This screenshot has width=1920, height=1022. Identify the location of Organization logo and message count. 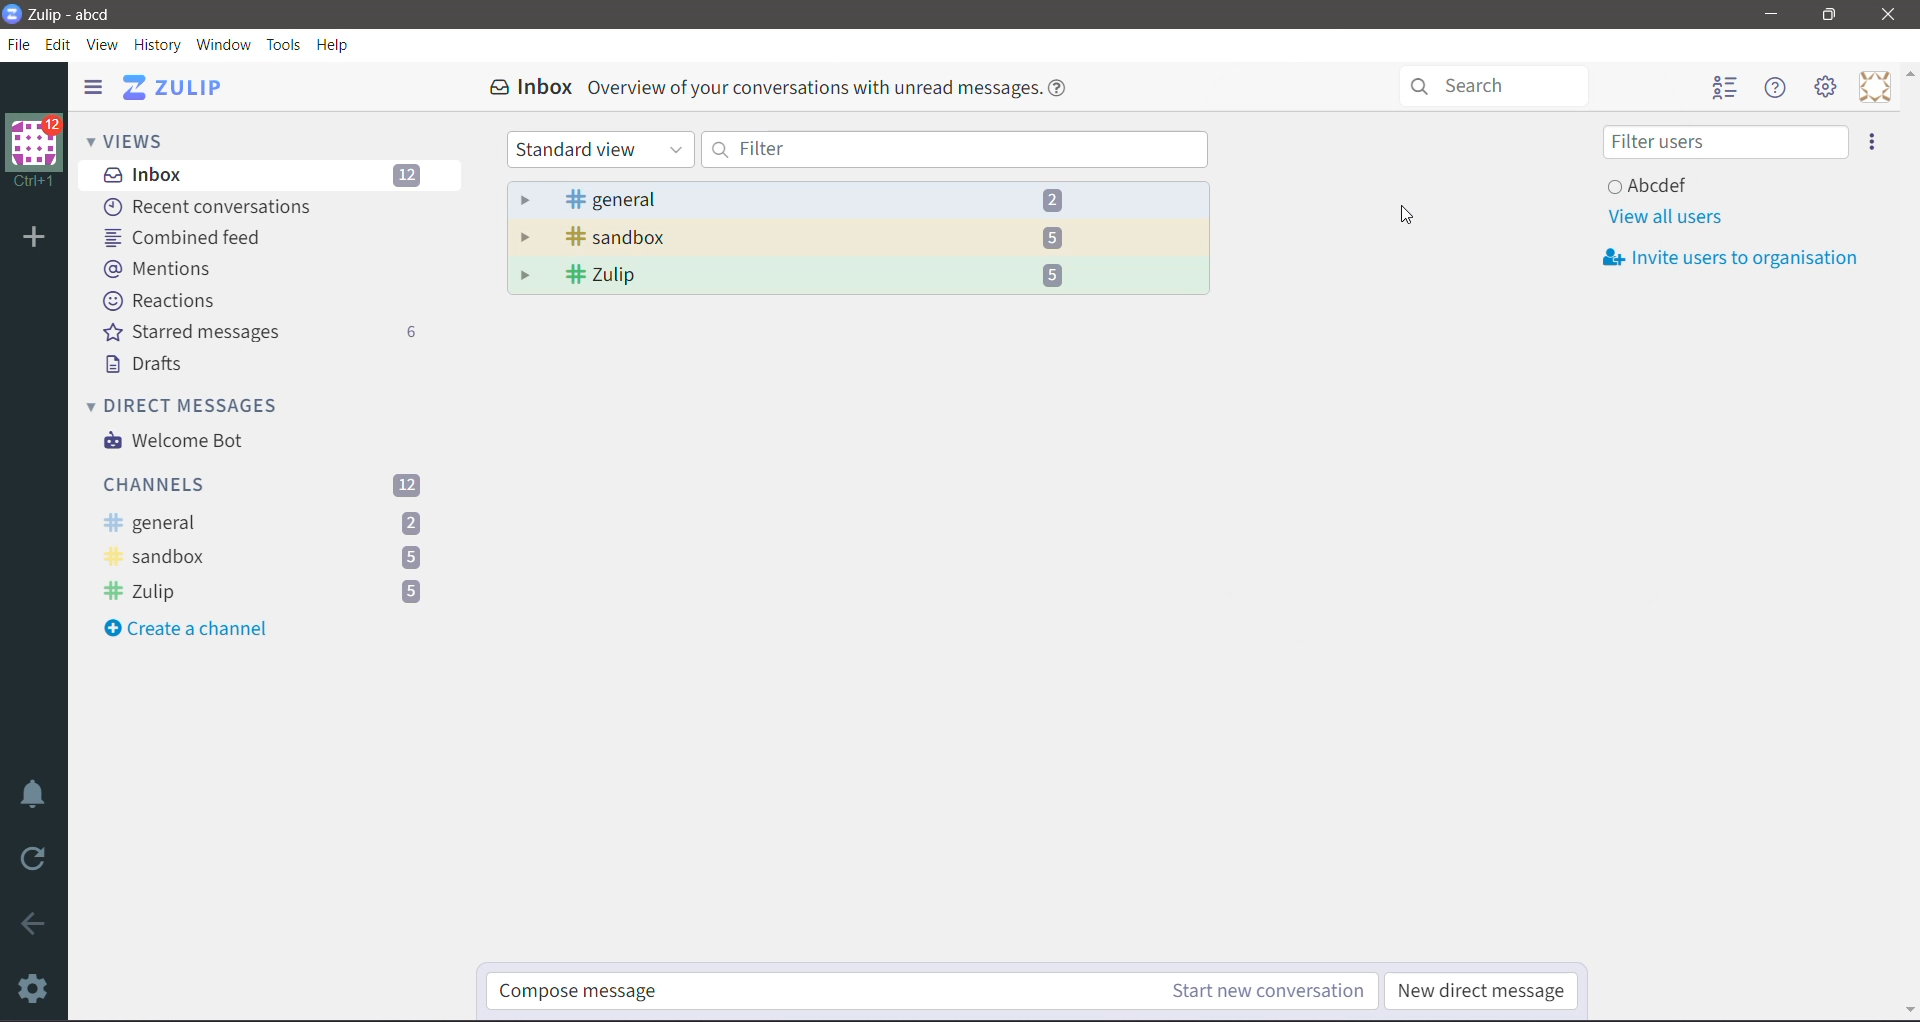
(35, 147).